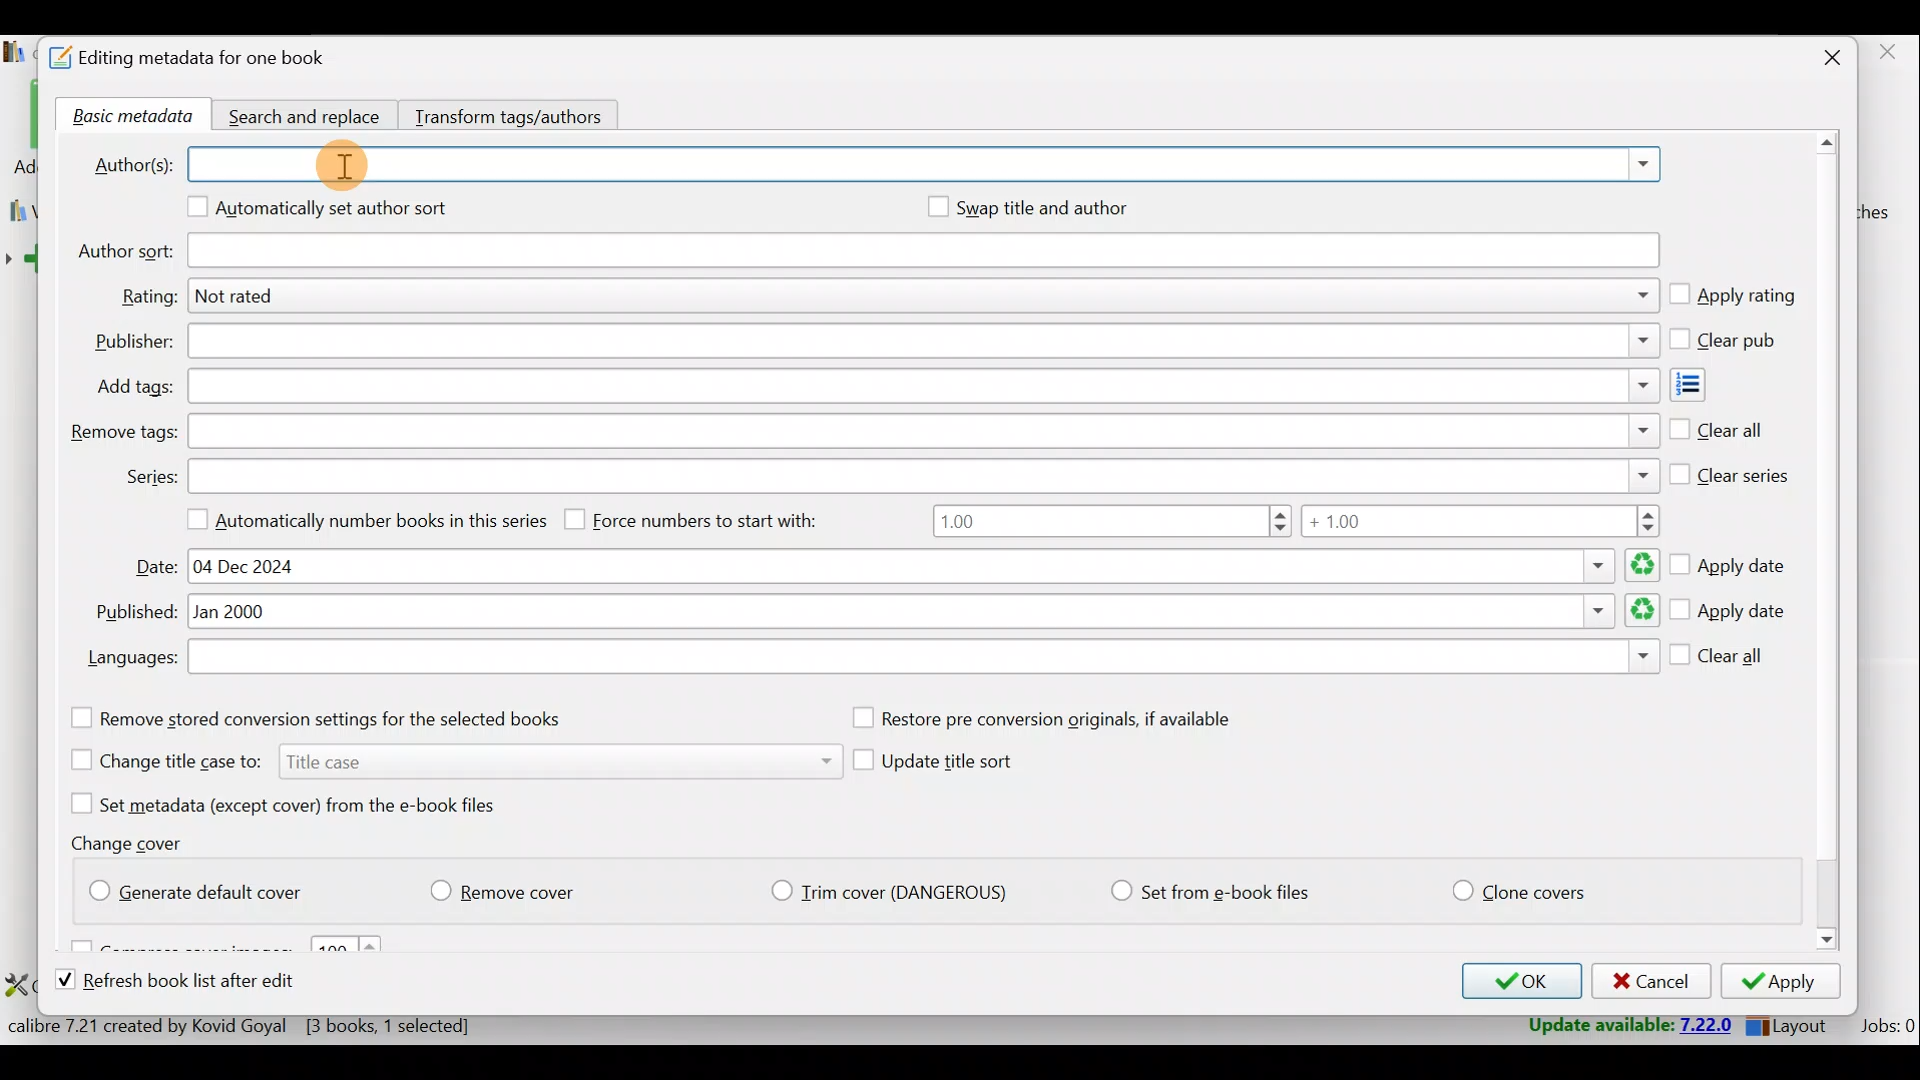 The width and height of the screenshot is (1920, 1080). Describe the element at coordinates (134, 387) in the screenshot. I see `Add tags:` at that location.